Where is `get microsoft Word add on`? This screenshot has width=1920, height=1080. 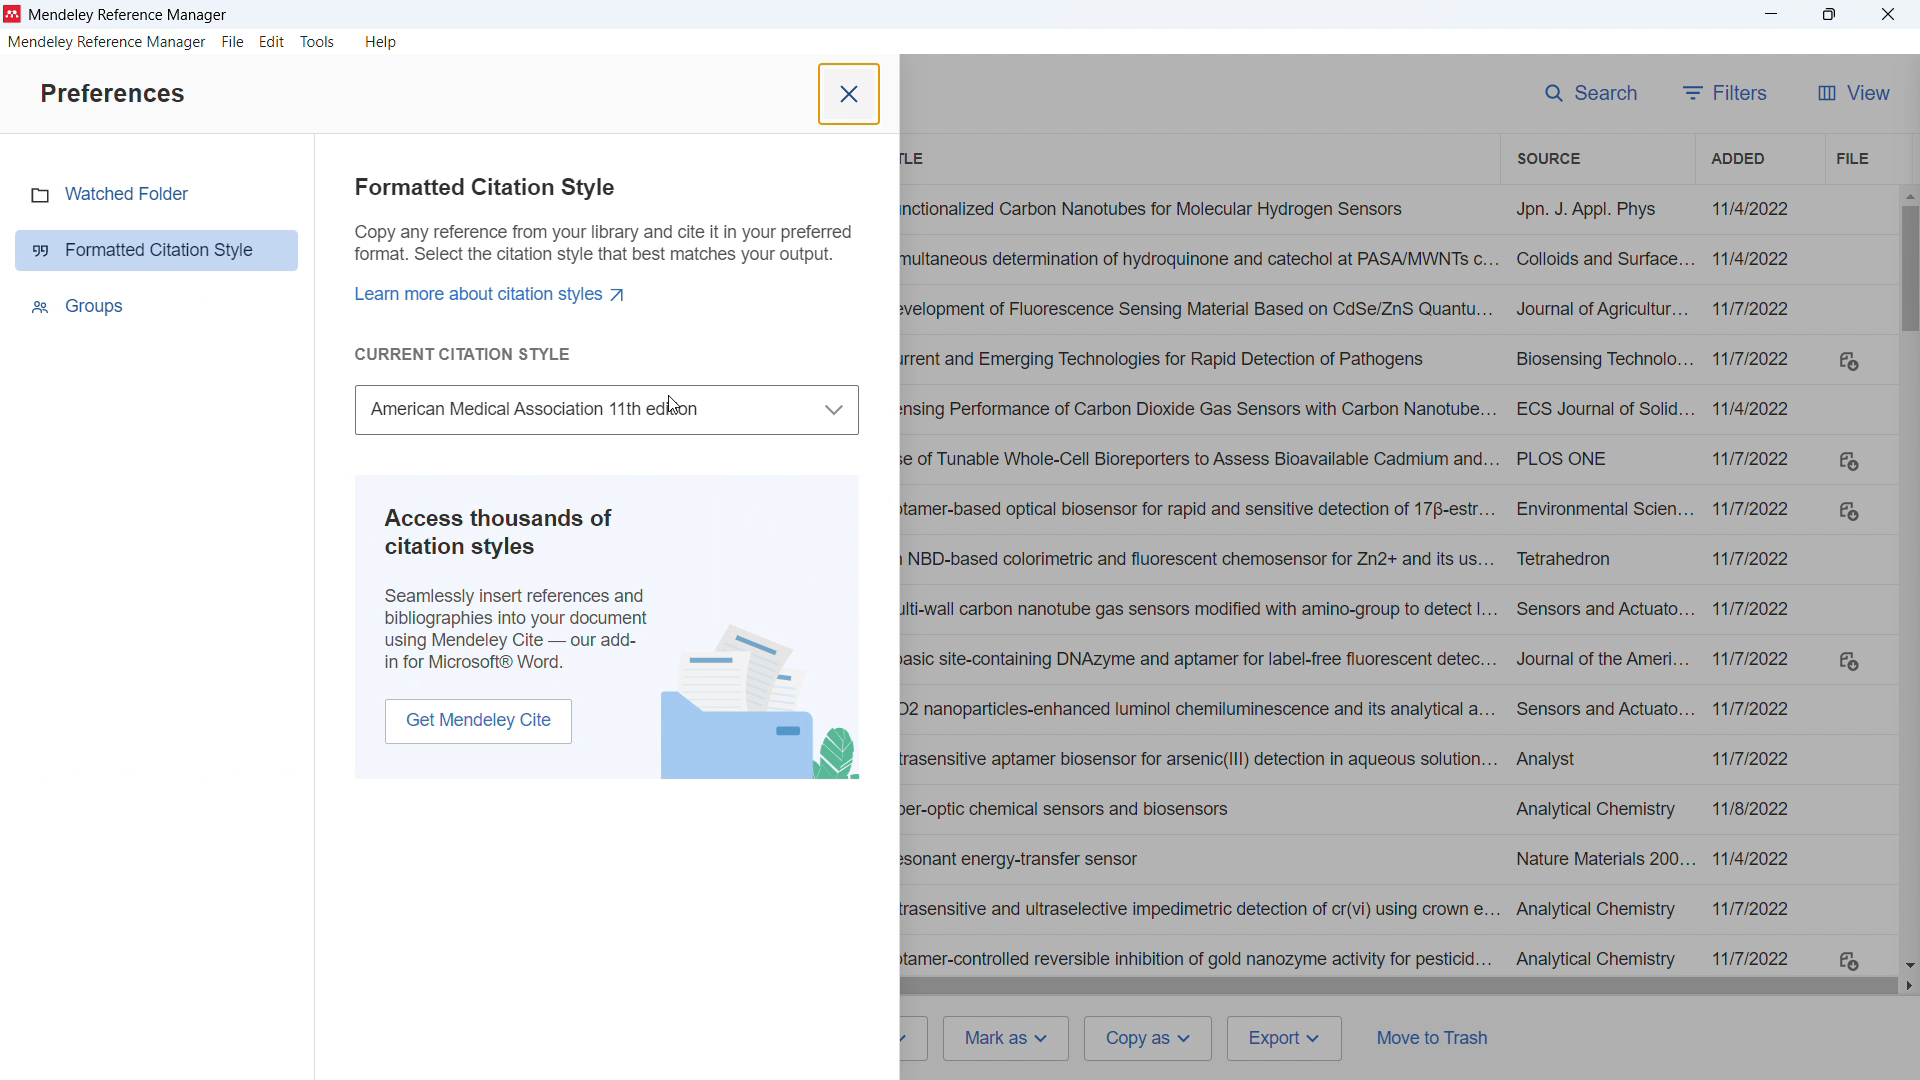 get microsoft Word add on is located at coordinates (478, 721).